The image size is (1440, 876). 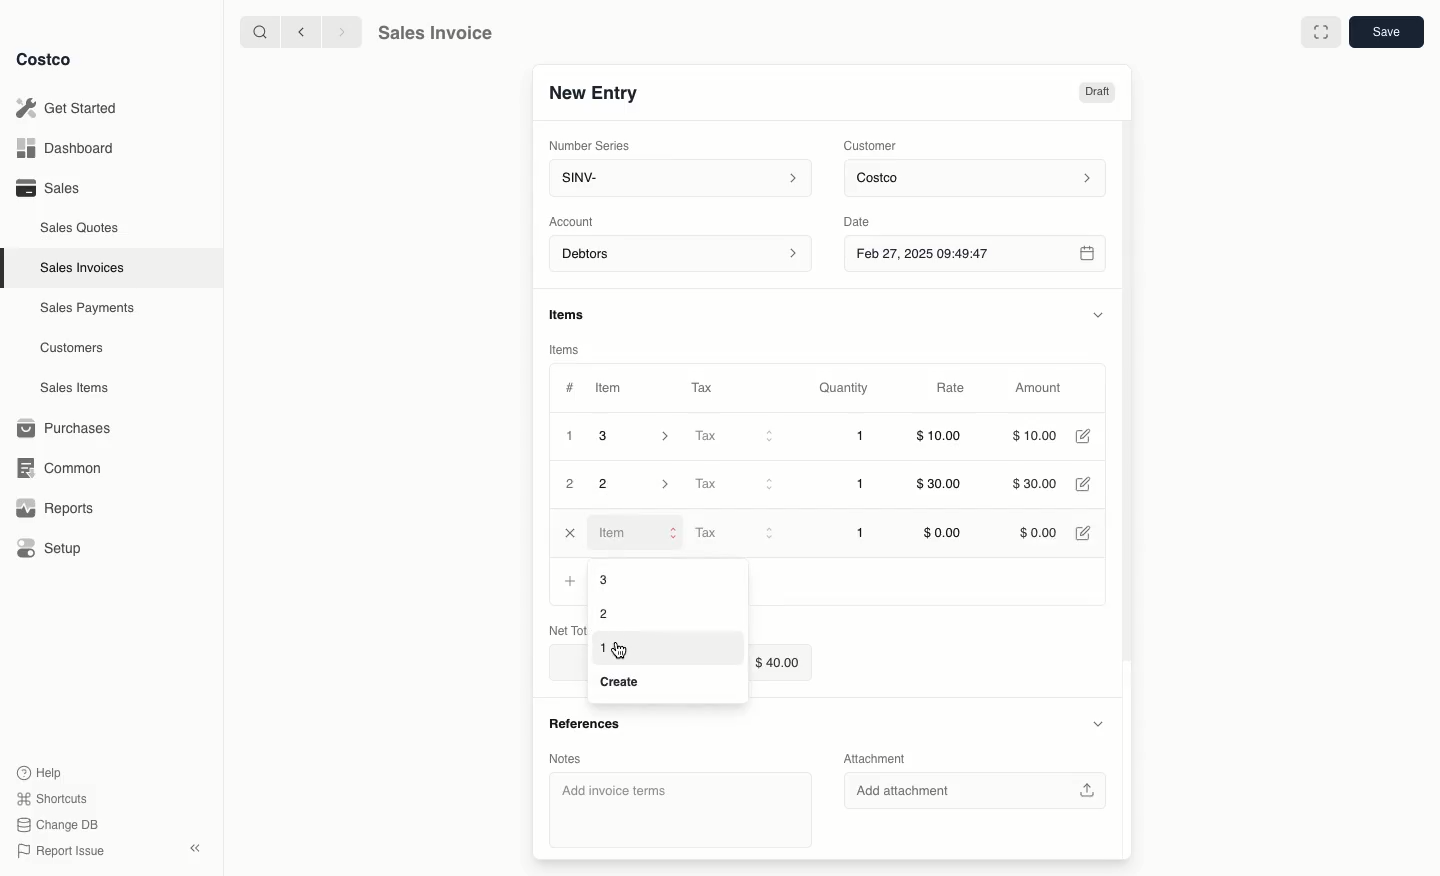 What do you see at coordinates (434, 33) in the screenshot?
I see `Sales Invoice` at bounding box center [434, 33].